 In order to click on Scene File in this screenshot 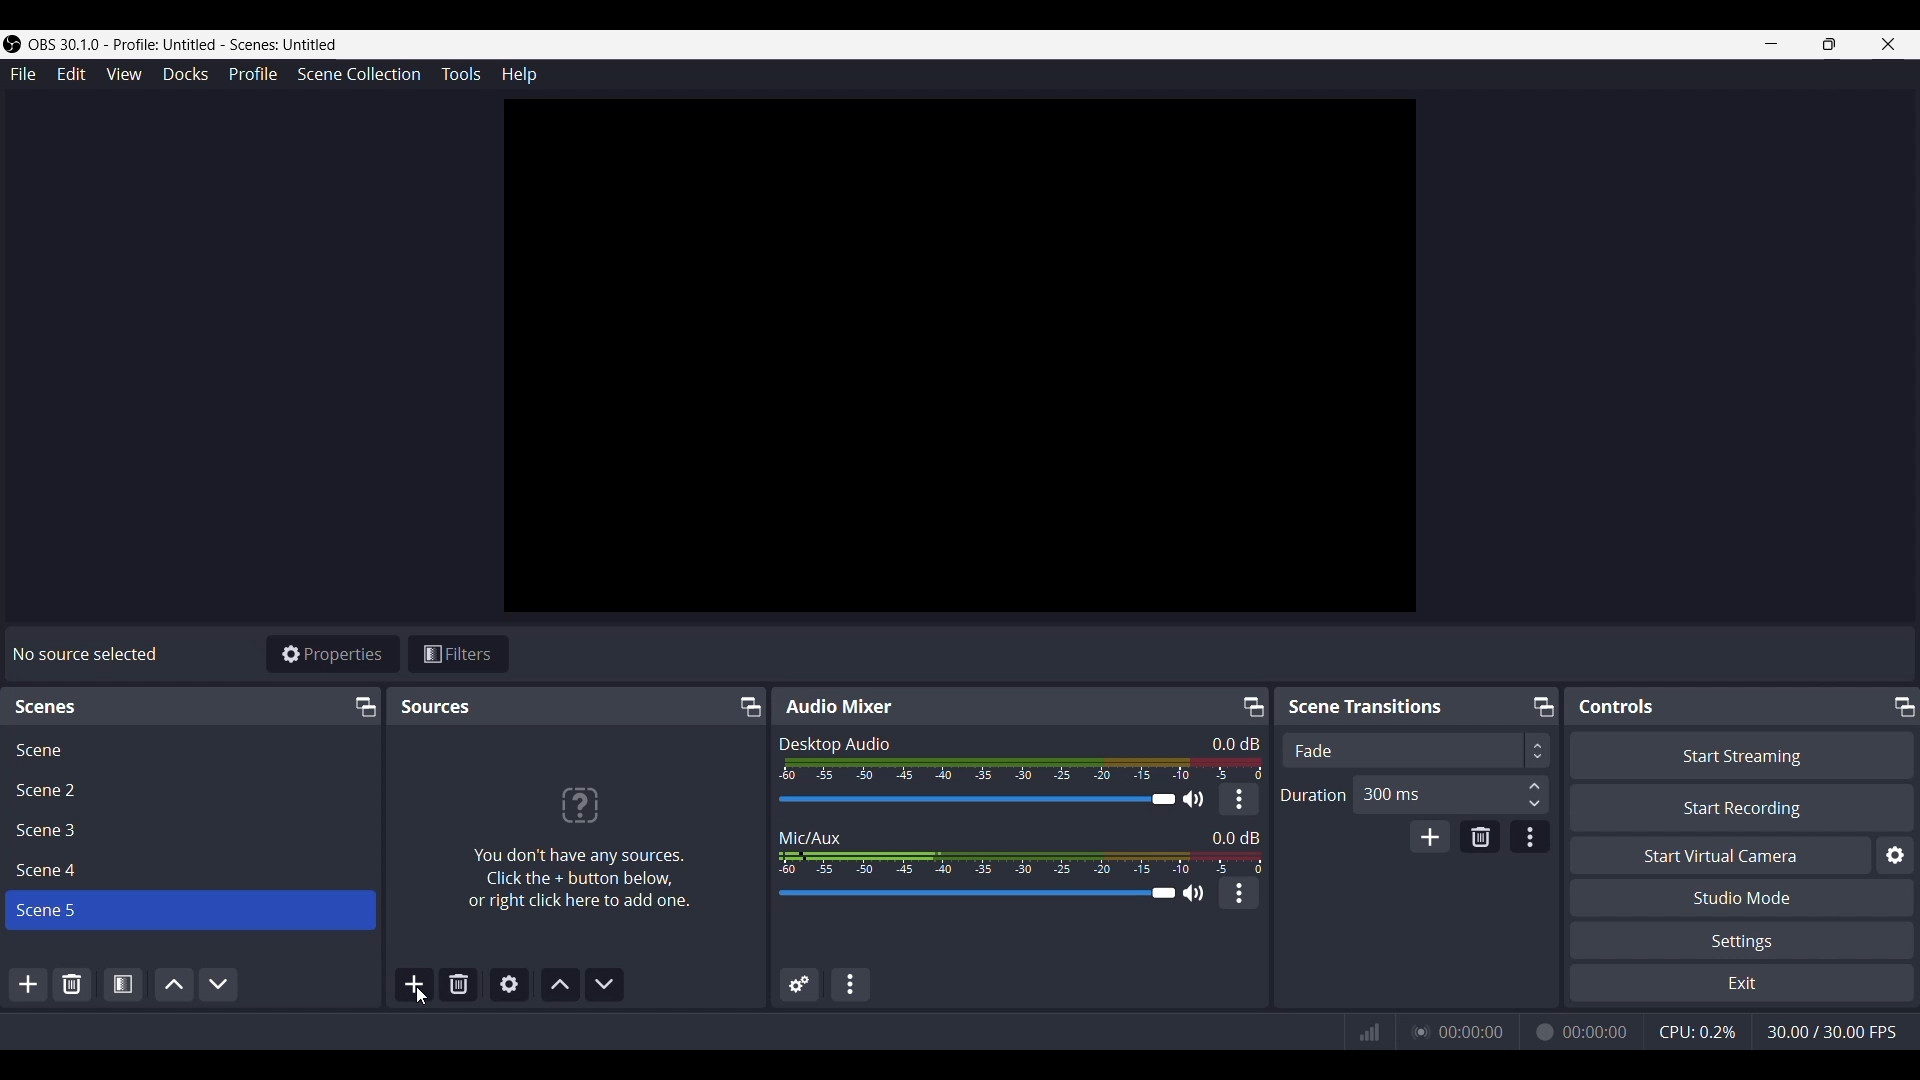, I will do `click(186, 870)`.